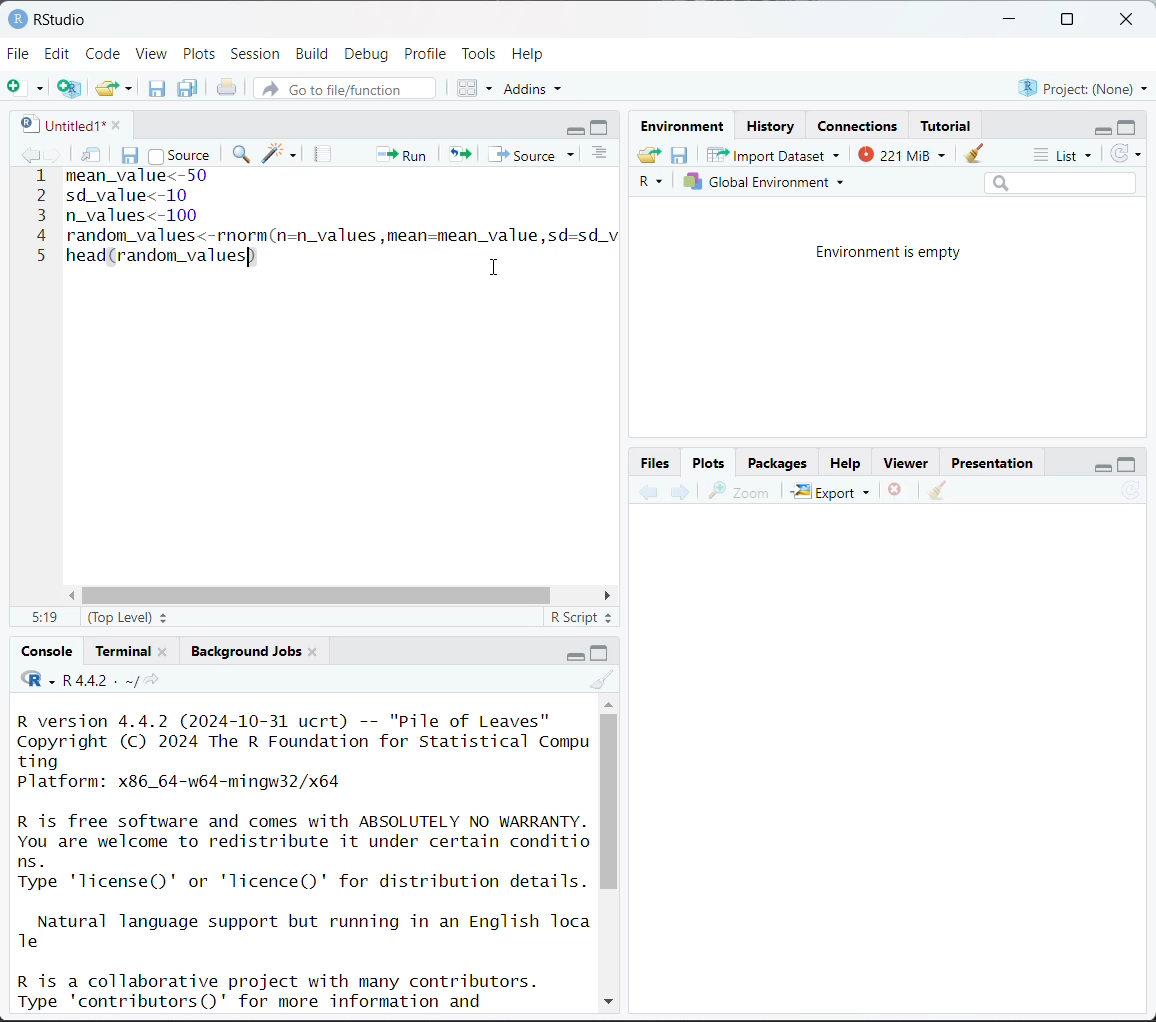 This screenshot has height=1022, width=1156. What do you see at coordinates (860, 126) in the screenshot?
I see `Connections` at bounding box center [860, 126].